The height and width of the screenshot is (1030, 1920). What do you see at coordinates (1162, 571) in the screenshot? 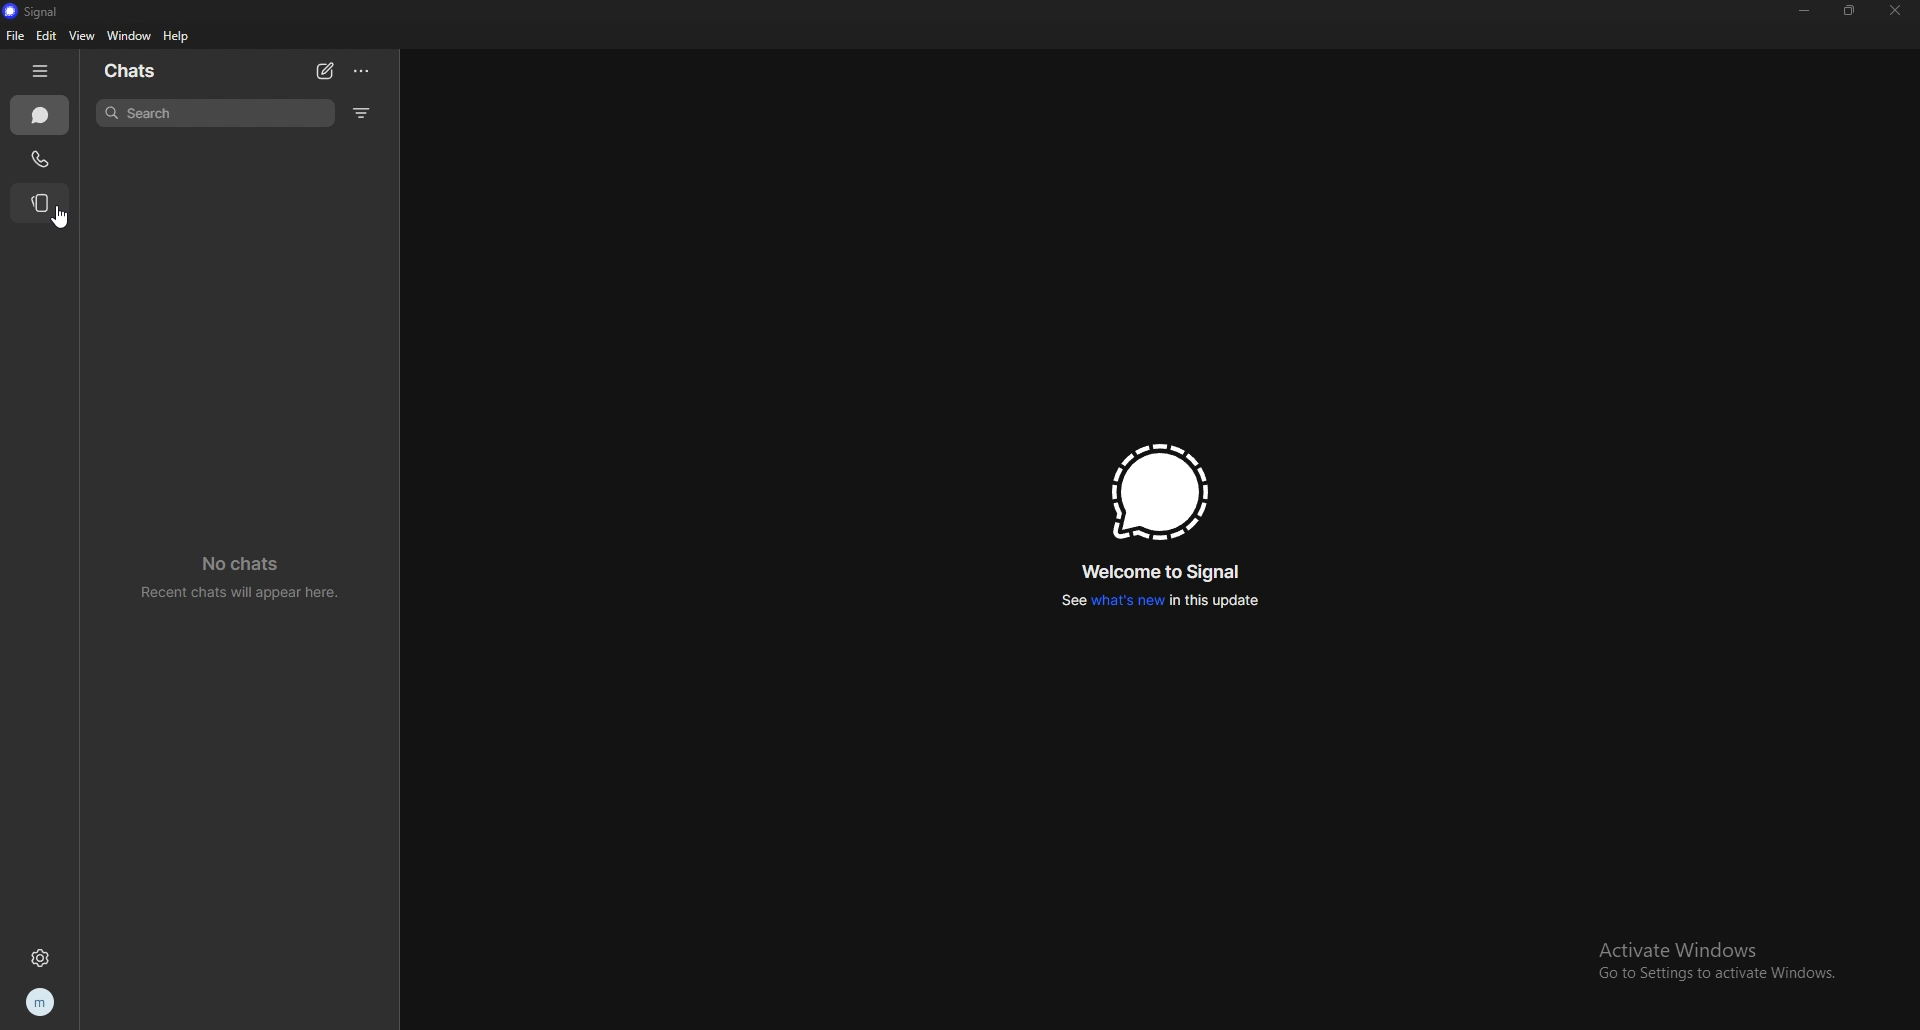
I see `welcome to signal` at bounding box center [1162, 571].